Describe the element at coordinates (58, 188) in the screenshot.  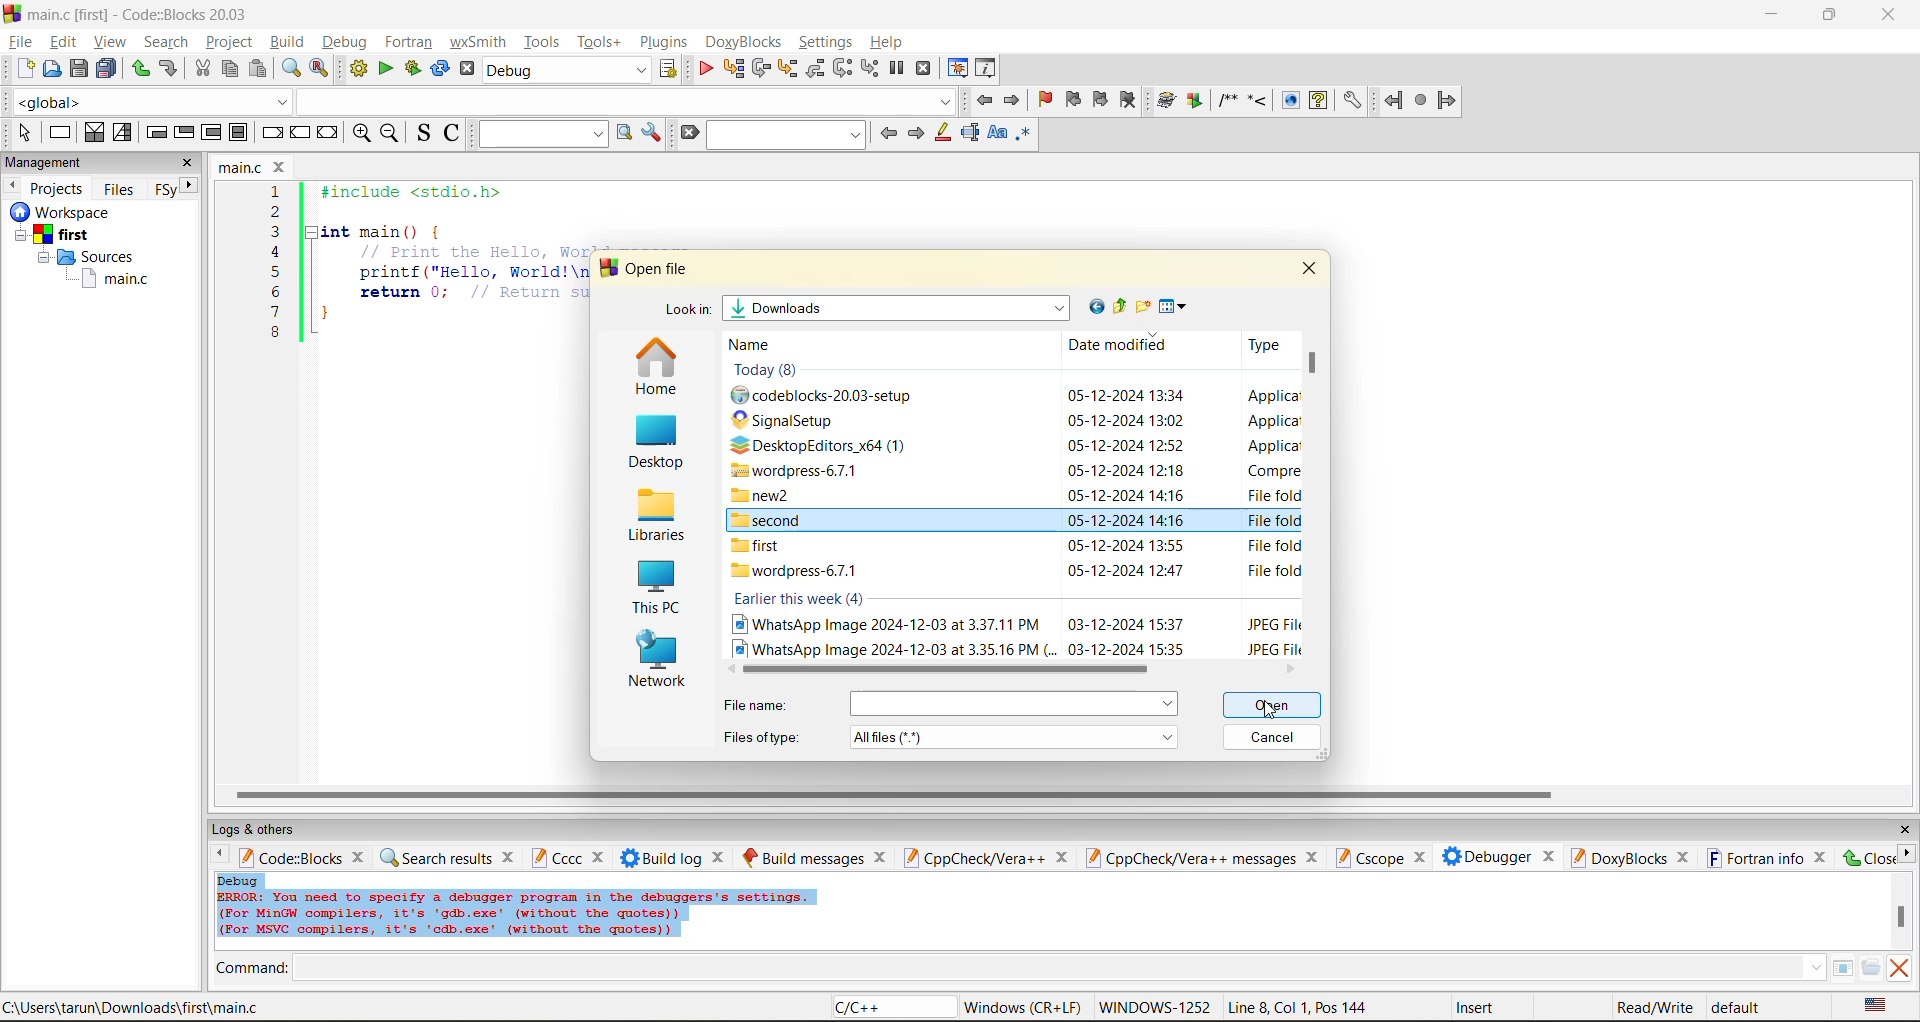
I see `projects` at that location.